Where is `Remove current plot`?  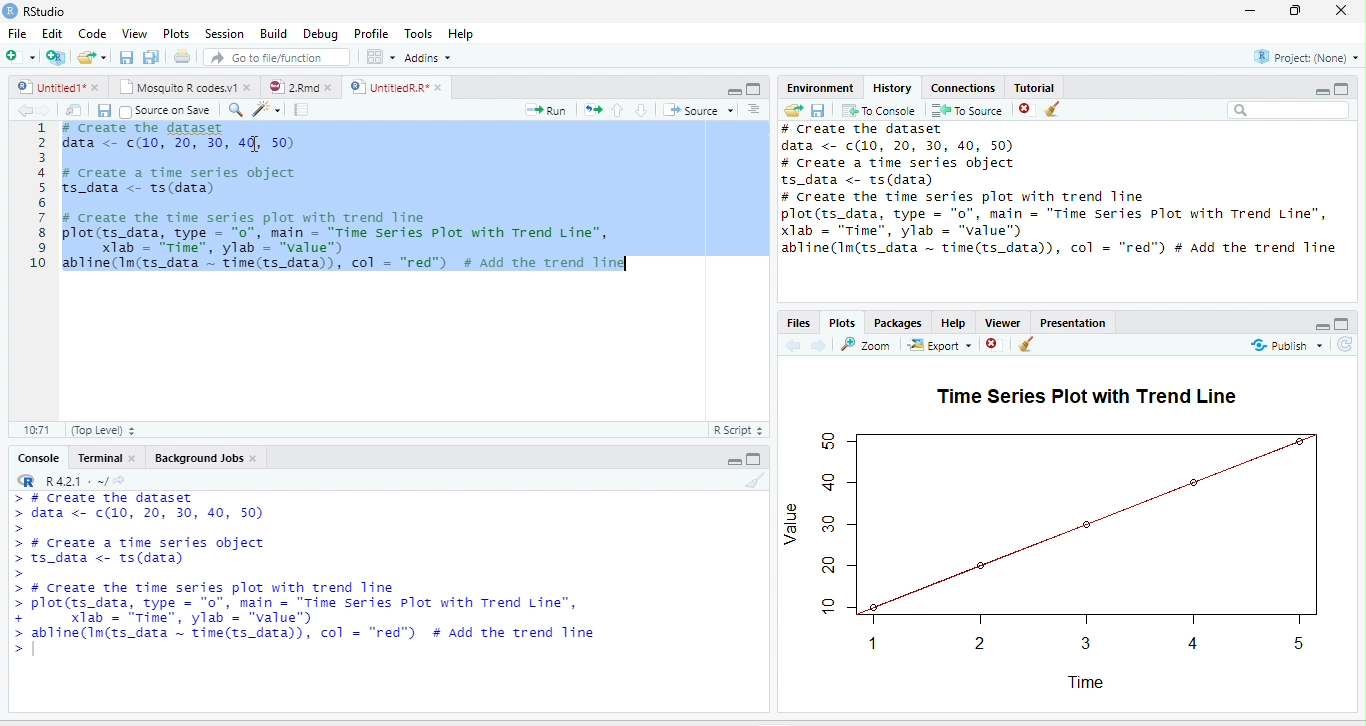
Remove current plot is located at coordinates (996, 343).